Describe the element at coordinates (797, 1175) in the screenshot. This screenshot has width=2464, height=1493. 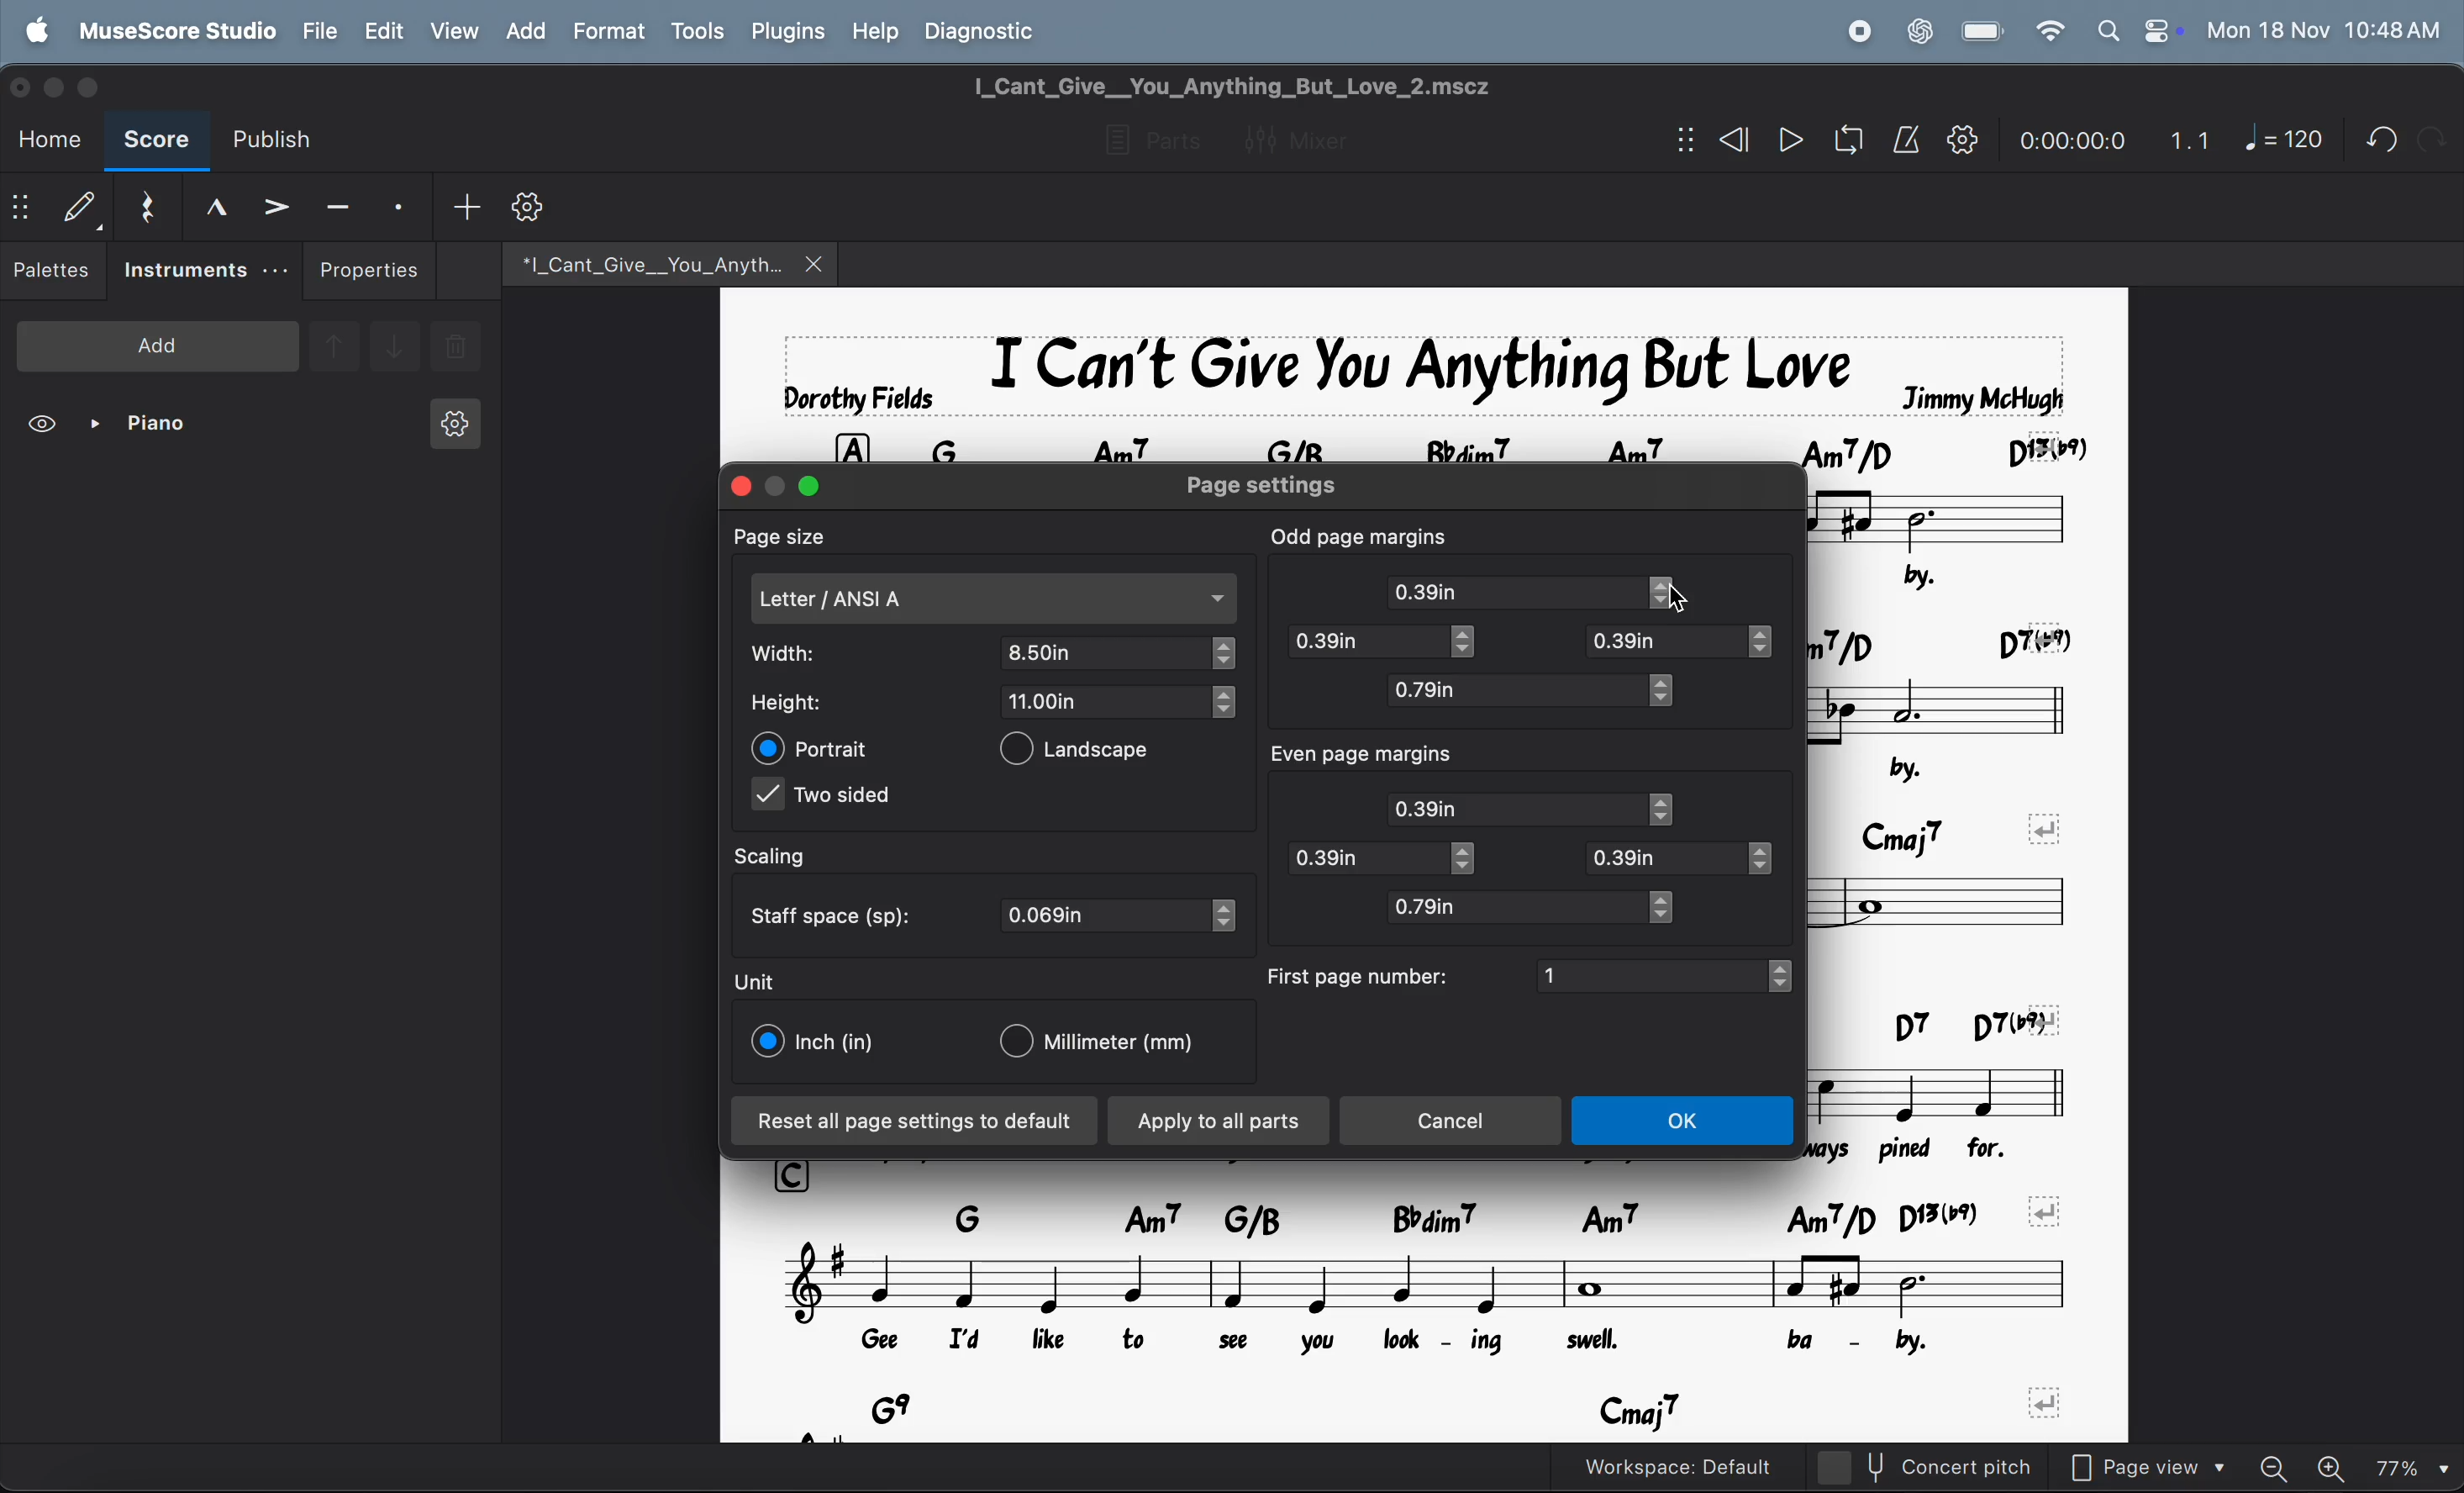
I see `rows` at that location.